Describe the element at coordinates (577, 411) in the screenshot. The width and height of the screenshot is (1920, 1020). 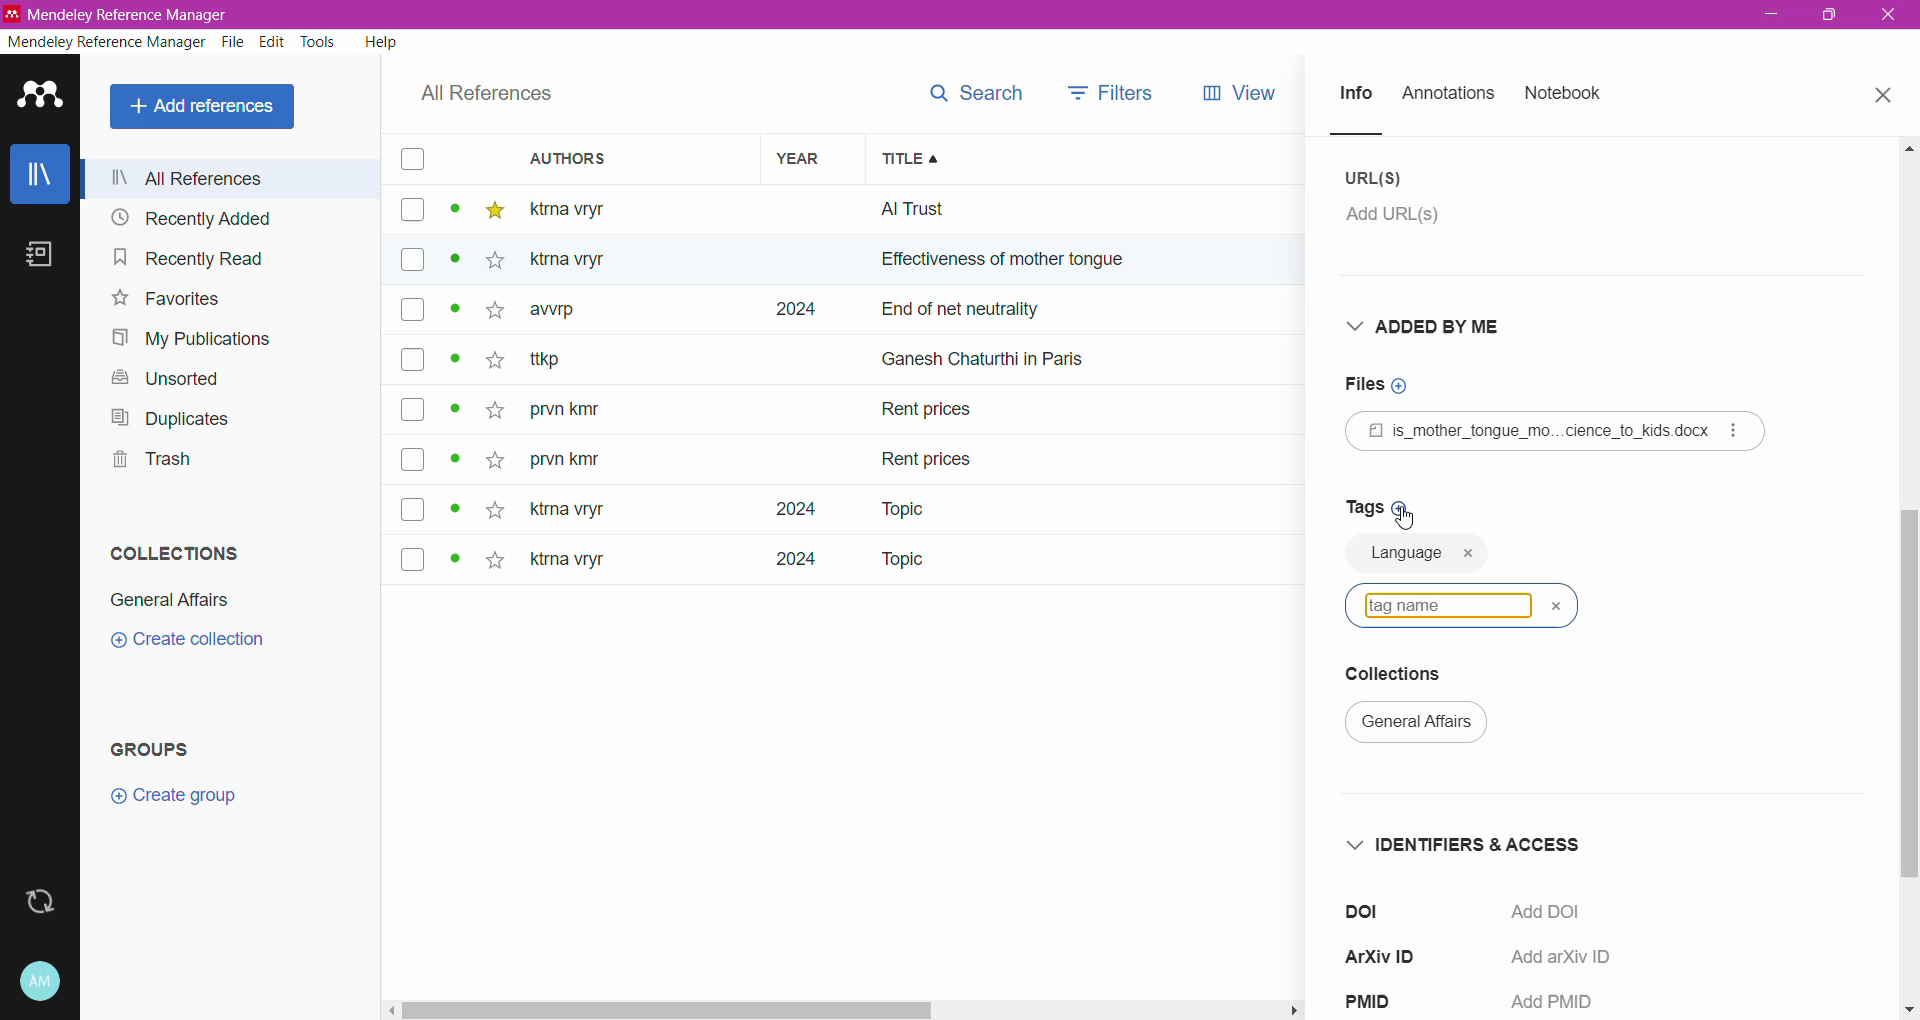
I see `prvn kity` at that location.